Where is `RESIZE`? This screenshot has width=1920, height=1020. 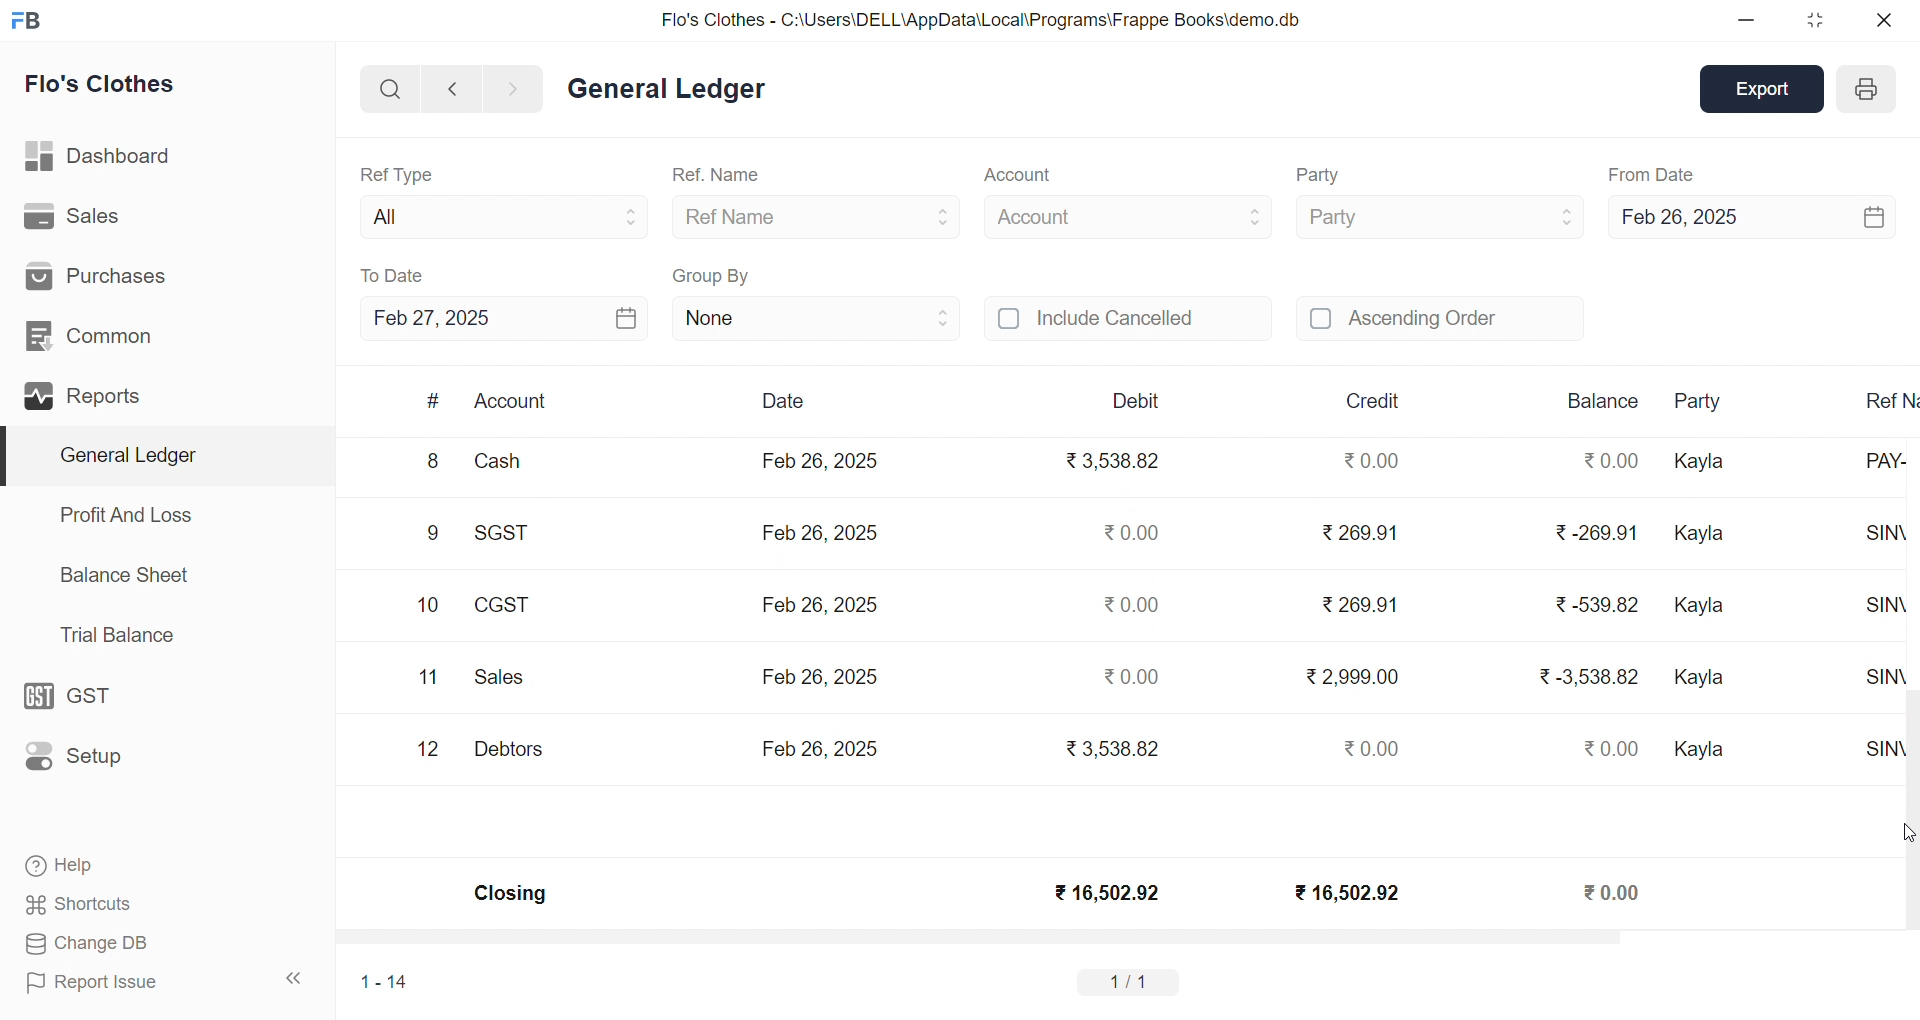 RESIZE is located at coordinates (1811, 20).